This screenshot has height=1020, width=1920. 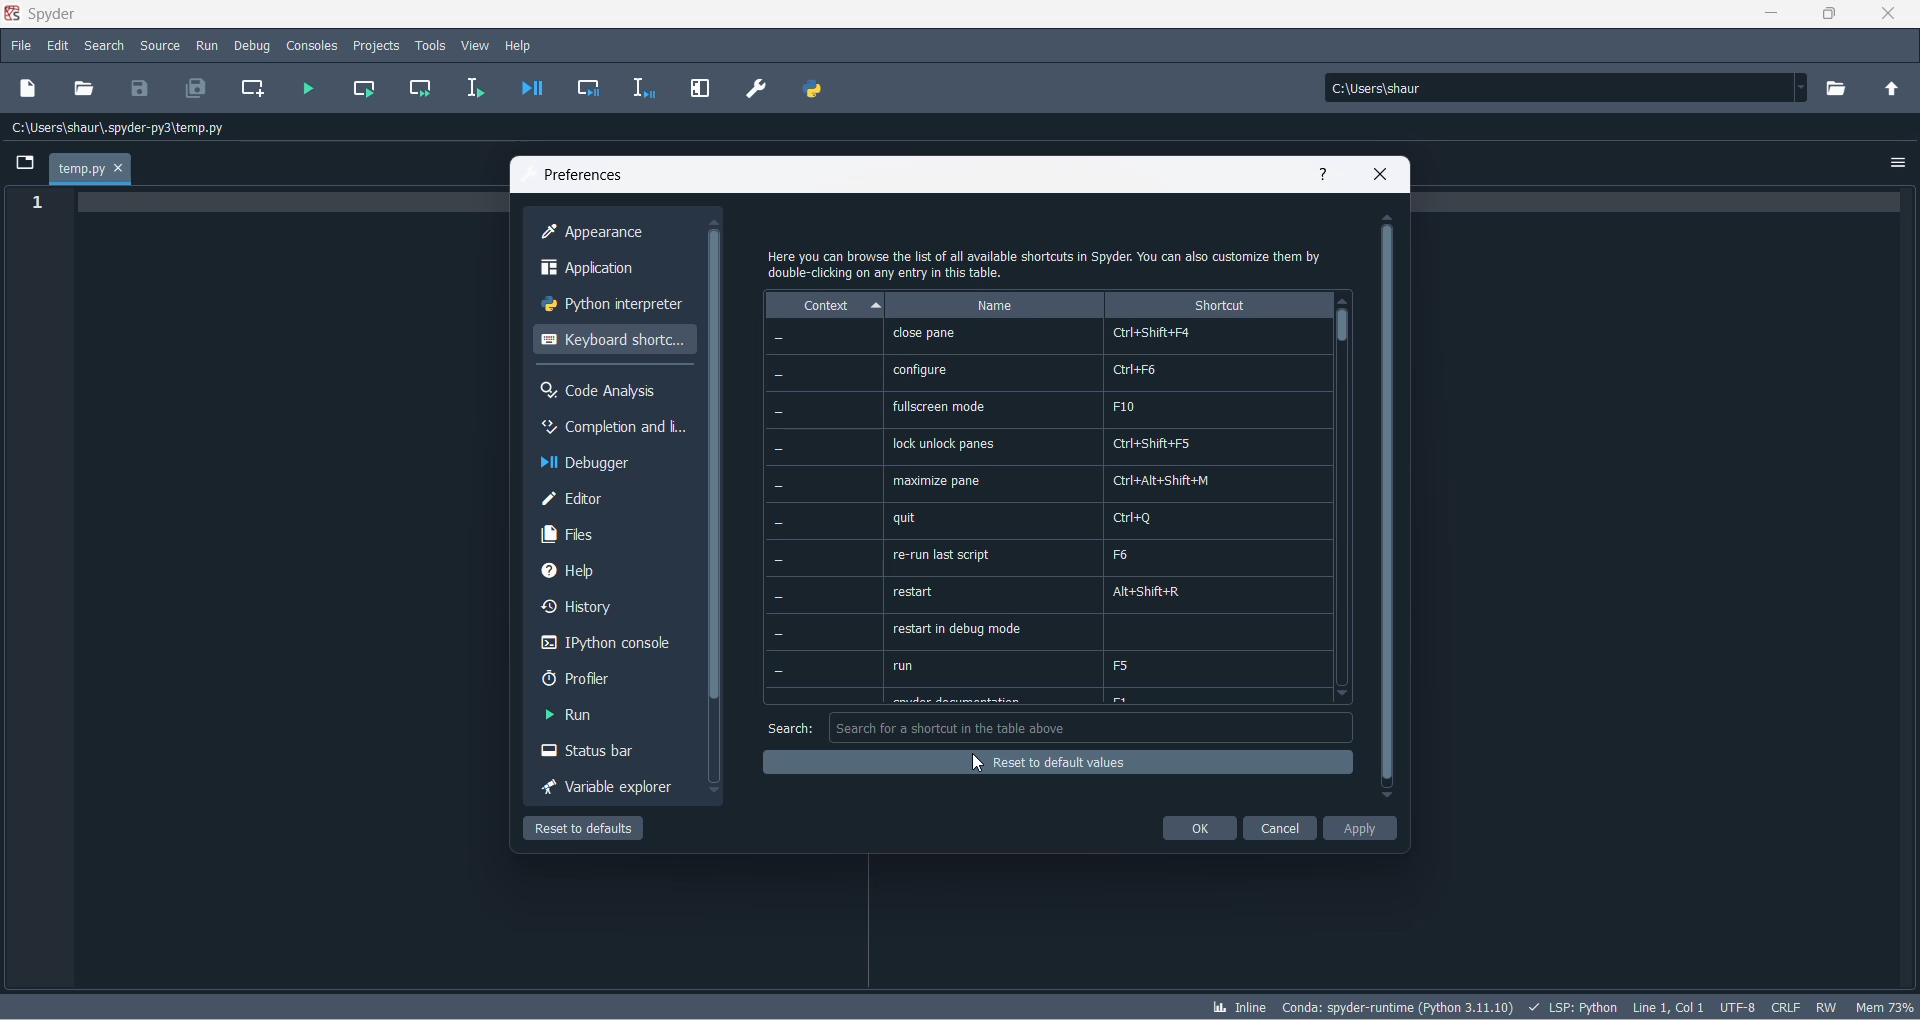 What do you see at coordinates (1345, 301) in the screenshot?
I see `move up` at bounding box center [1345, 301].